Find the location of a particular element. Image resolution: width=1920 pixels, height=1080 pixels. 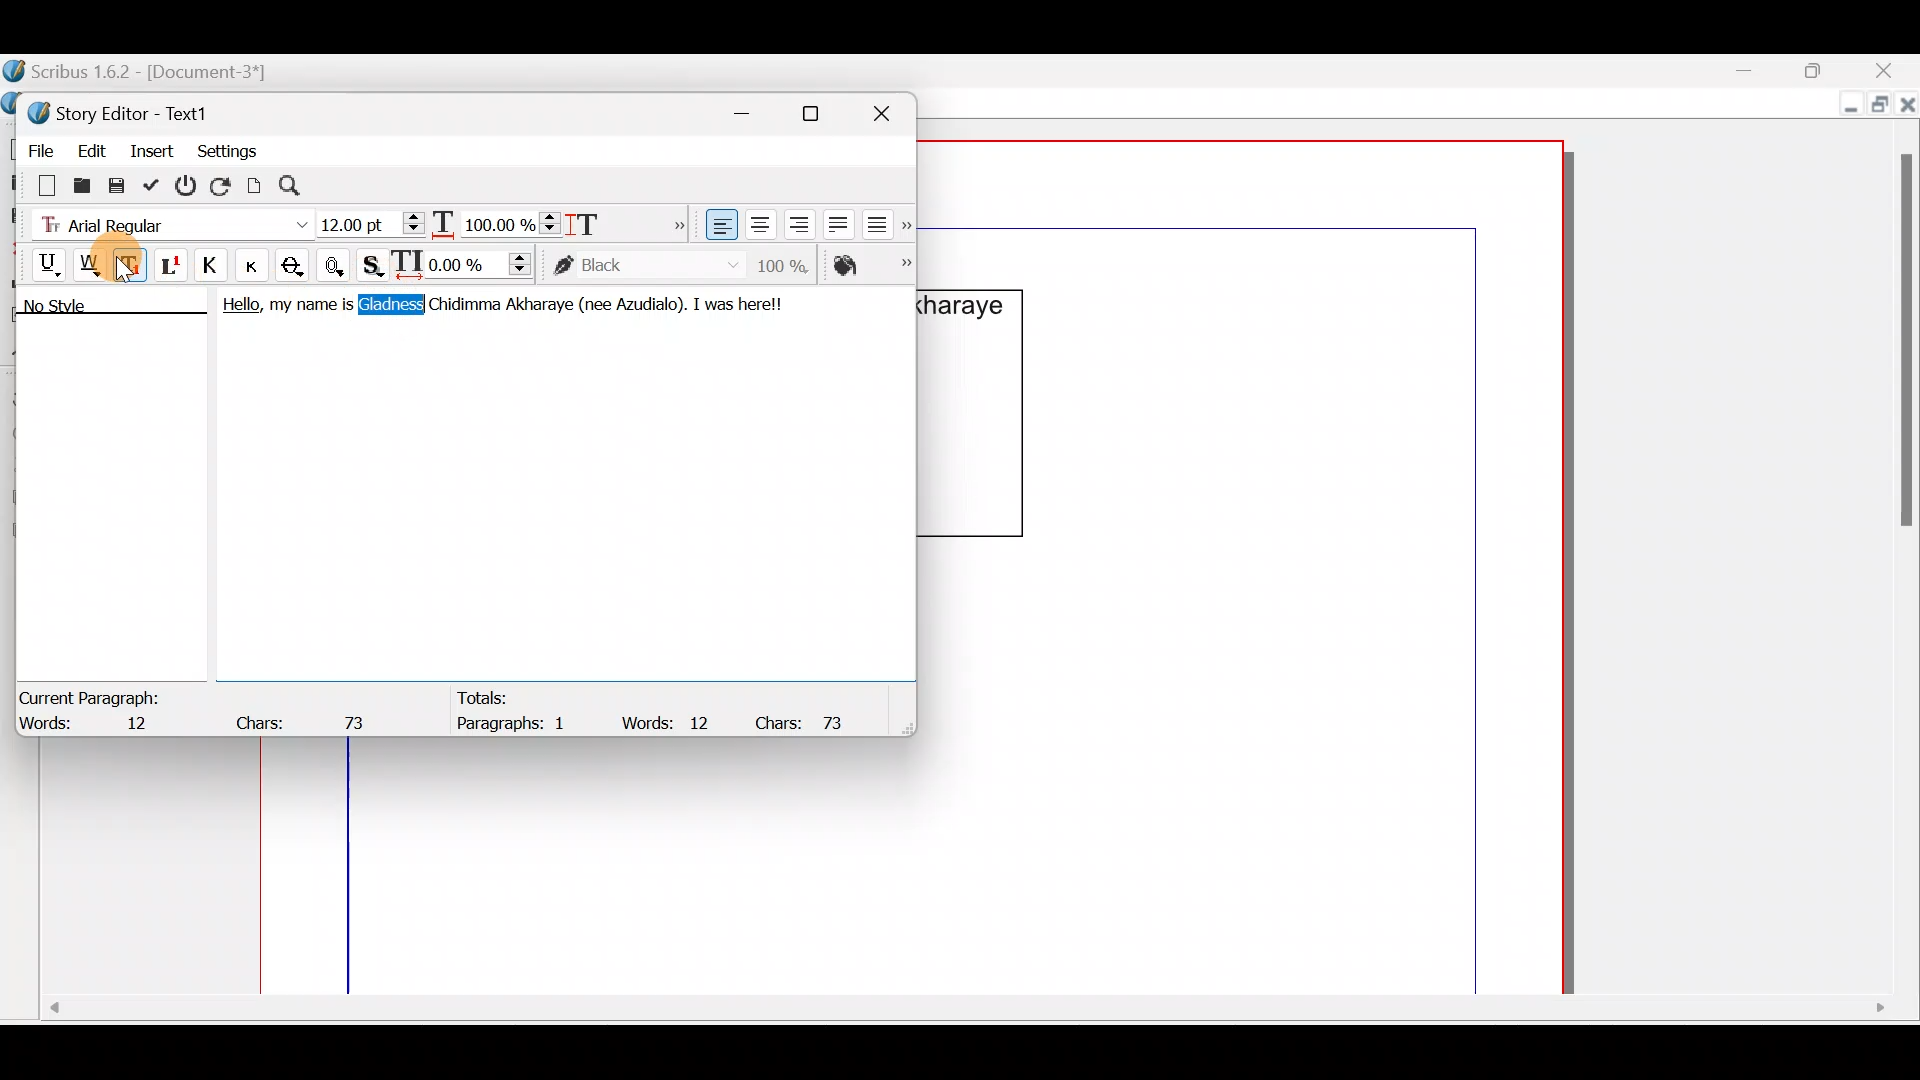

Maximize is located at coordinates (823, 113).